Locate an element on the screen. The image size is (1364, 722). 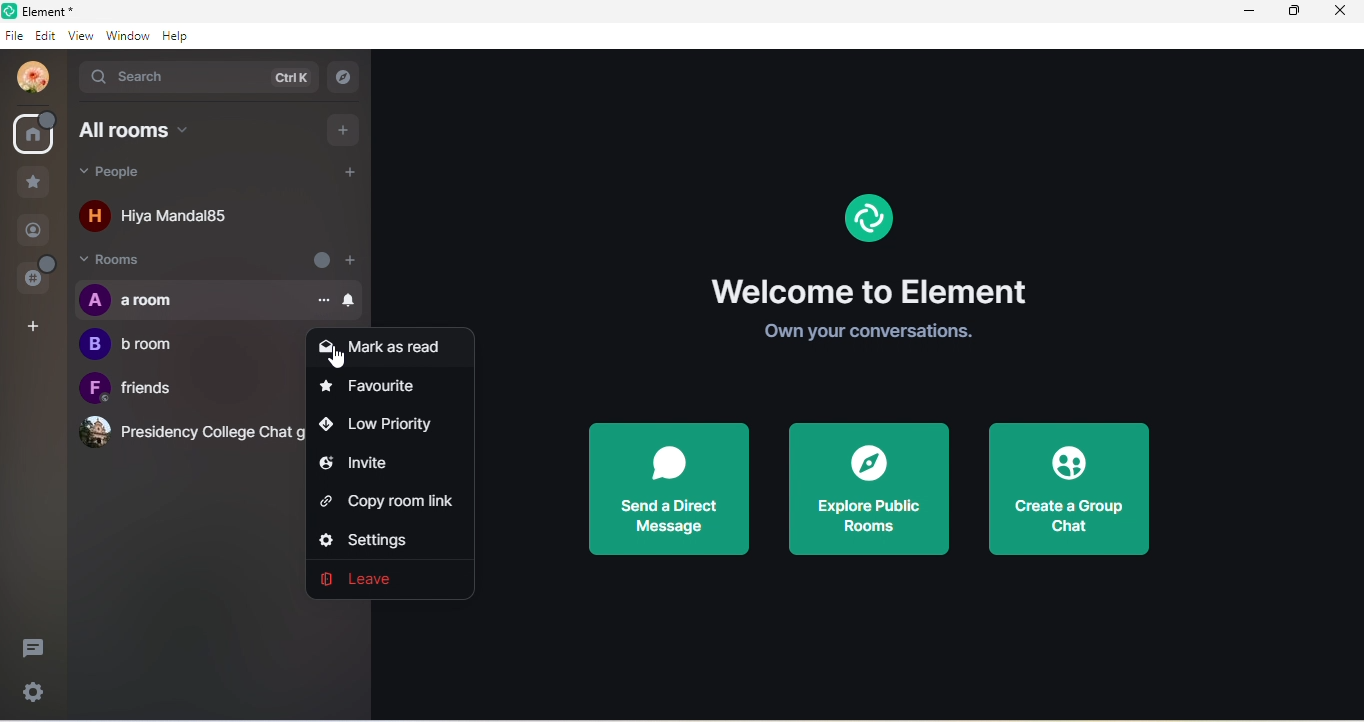
invite is located at coordinates (357, 464).